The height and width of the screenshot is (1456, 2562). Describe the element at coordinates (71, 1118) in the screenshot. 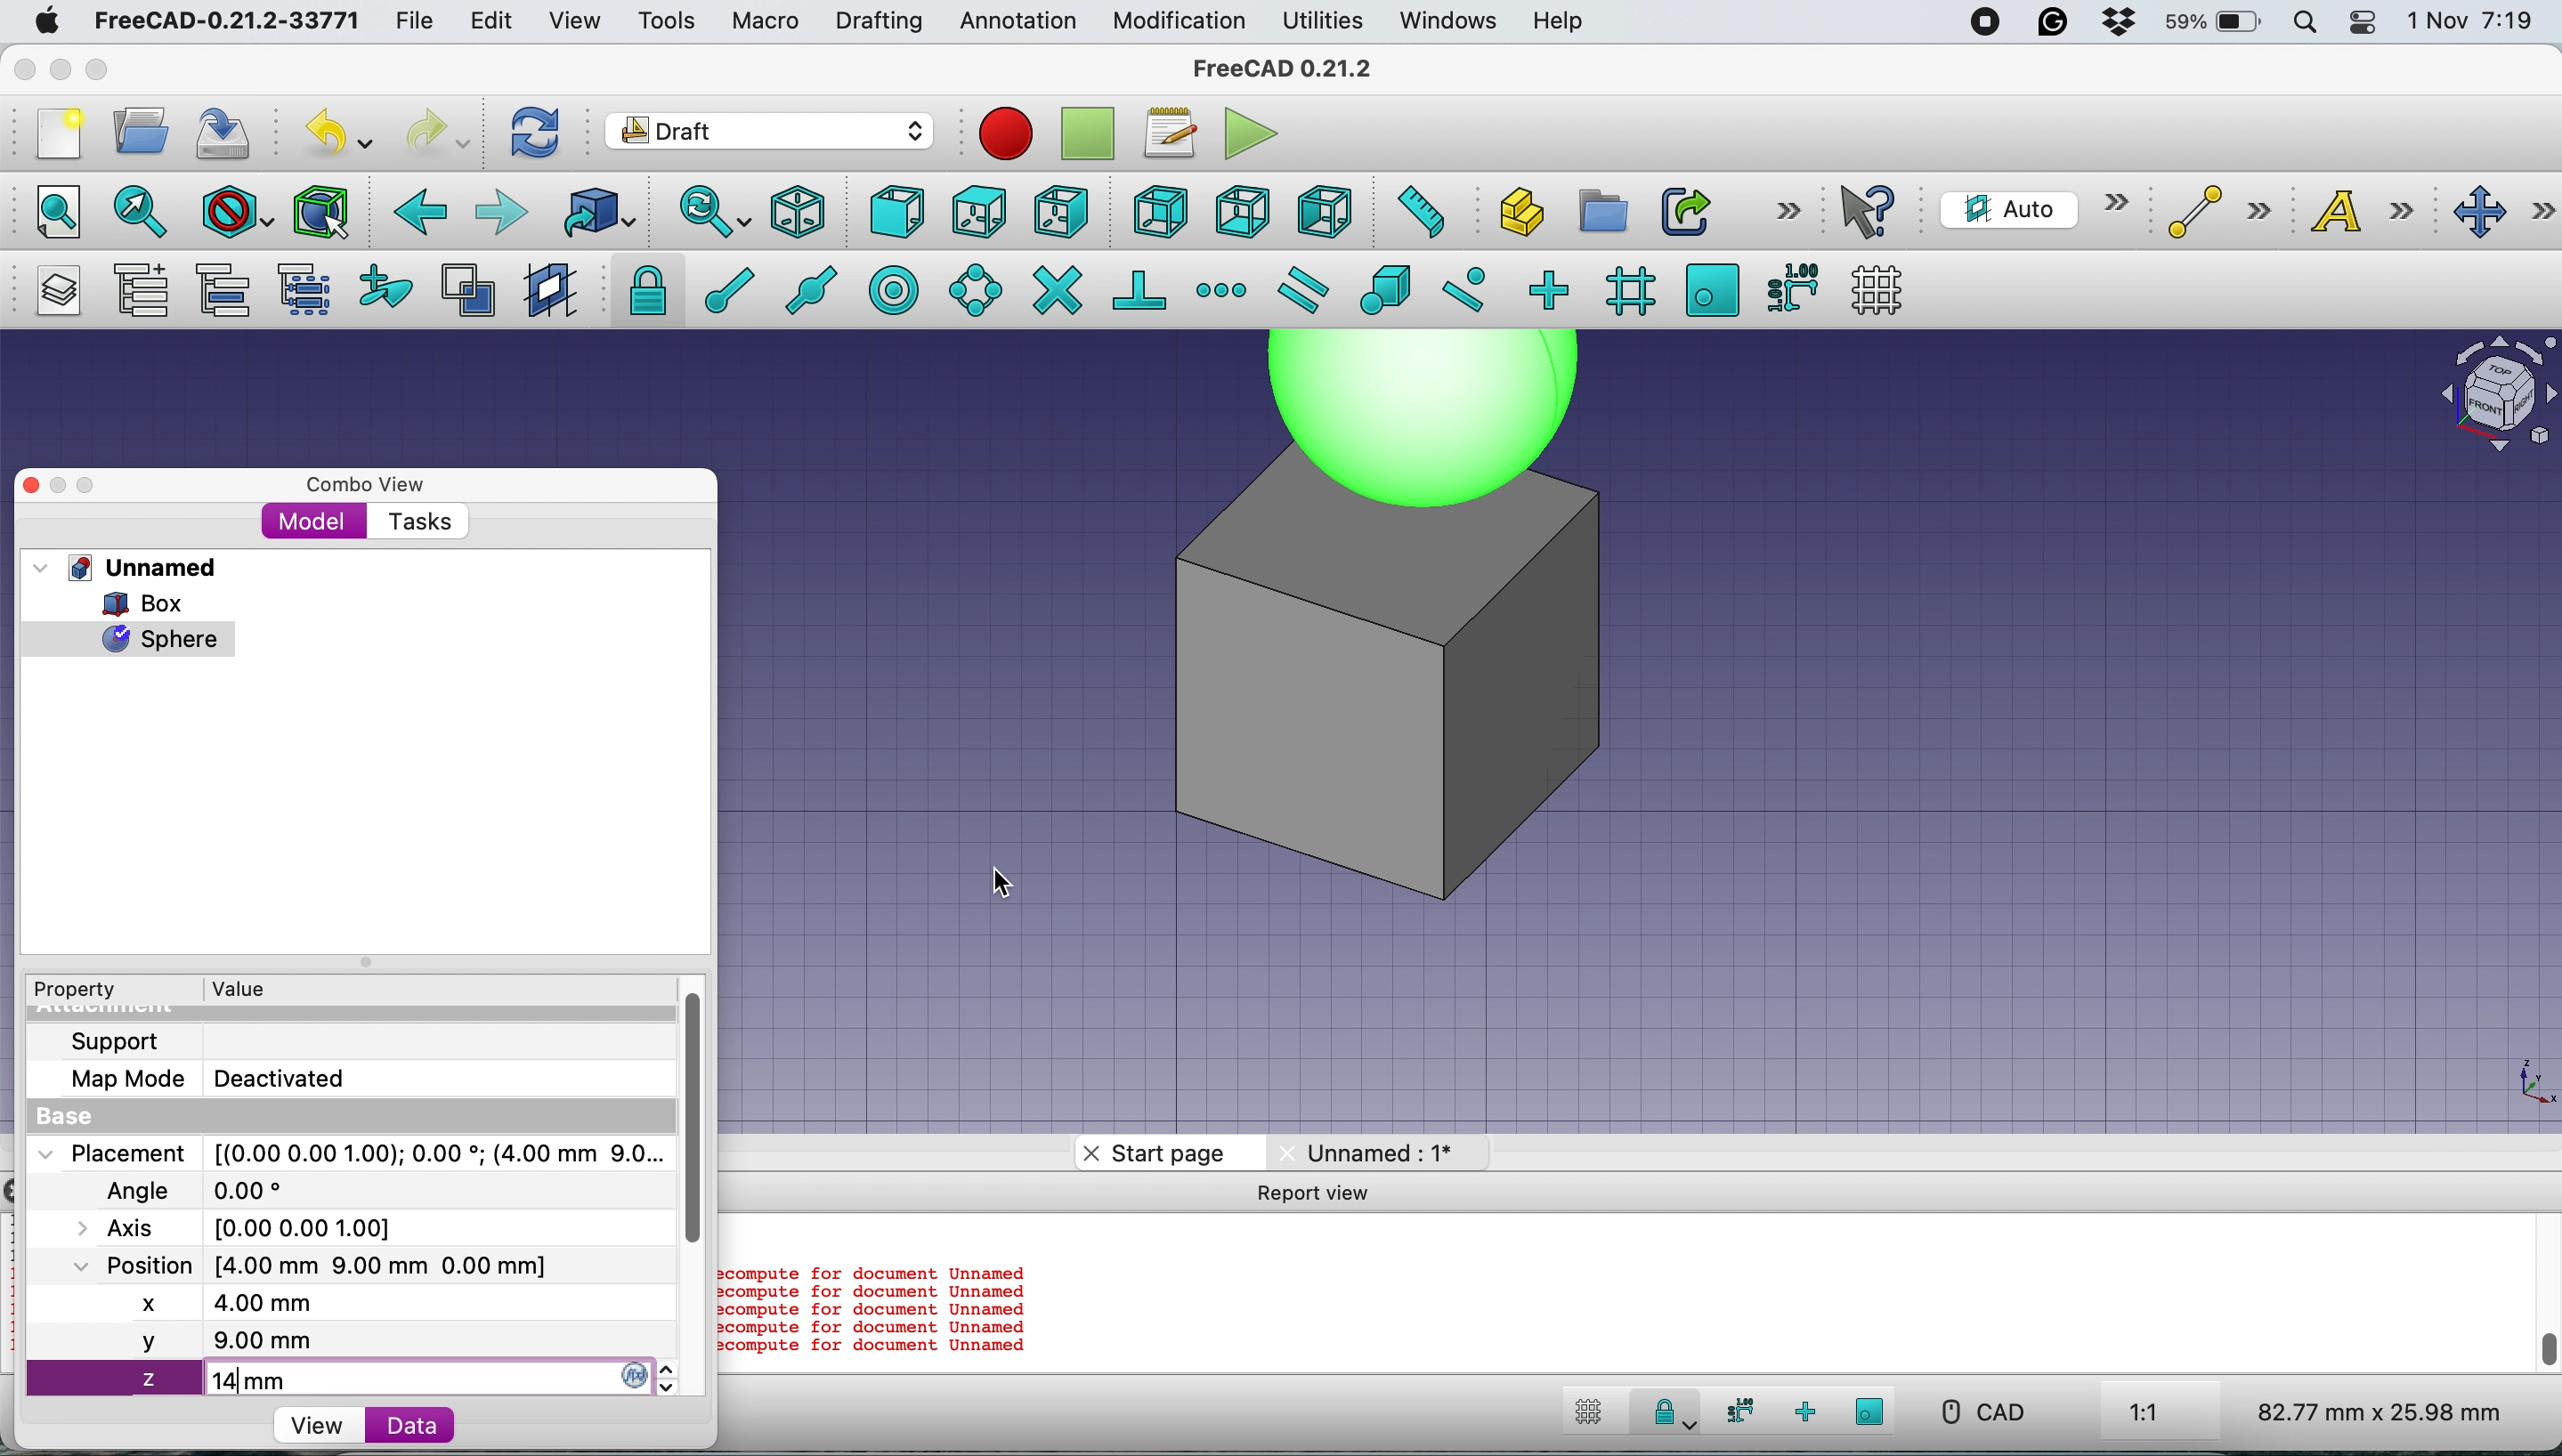

I see `base` at that location.